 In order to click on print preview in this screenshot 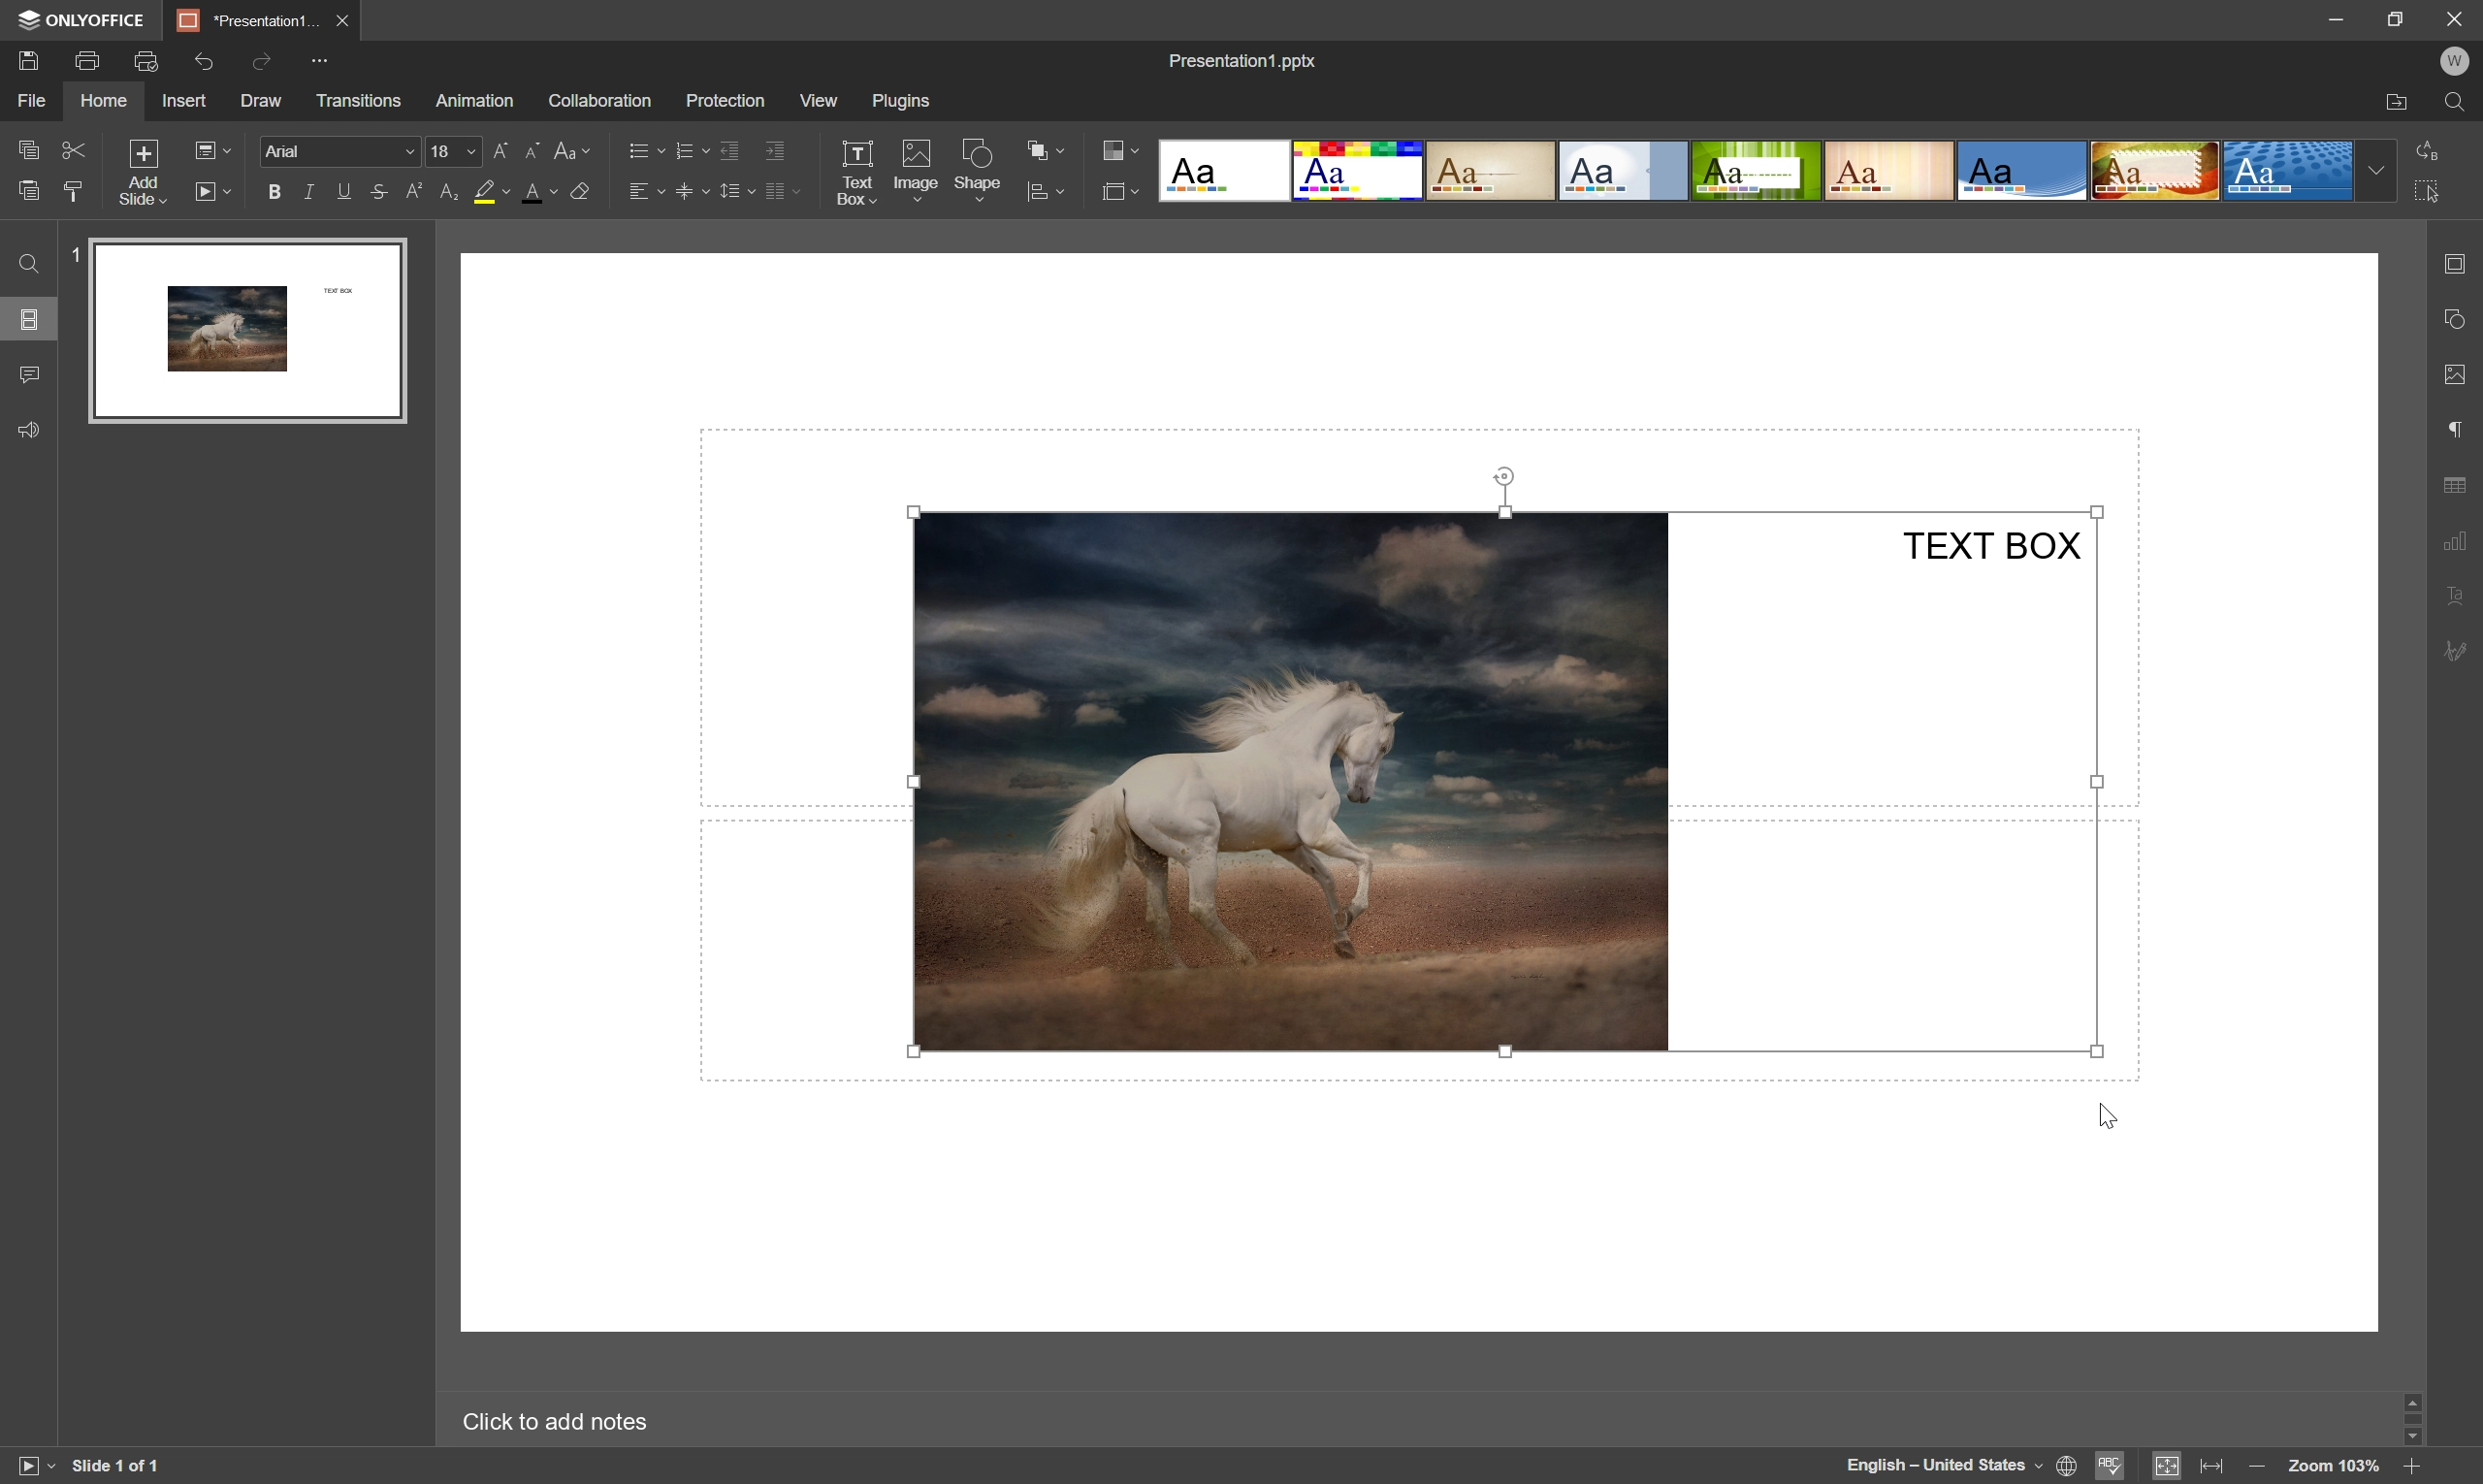, I will do `click(146, 59)`.